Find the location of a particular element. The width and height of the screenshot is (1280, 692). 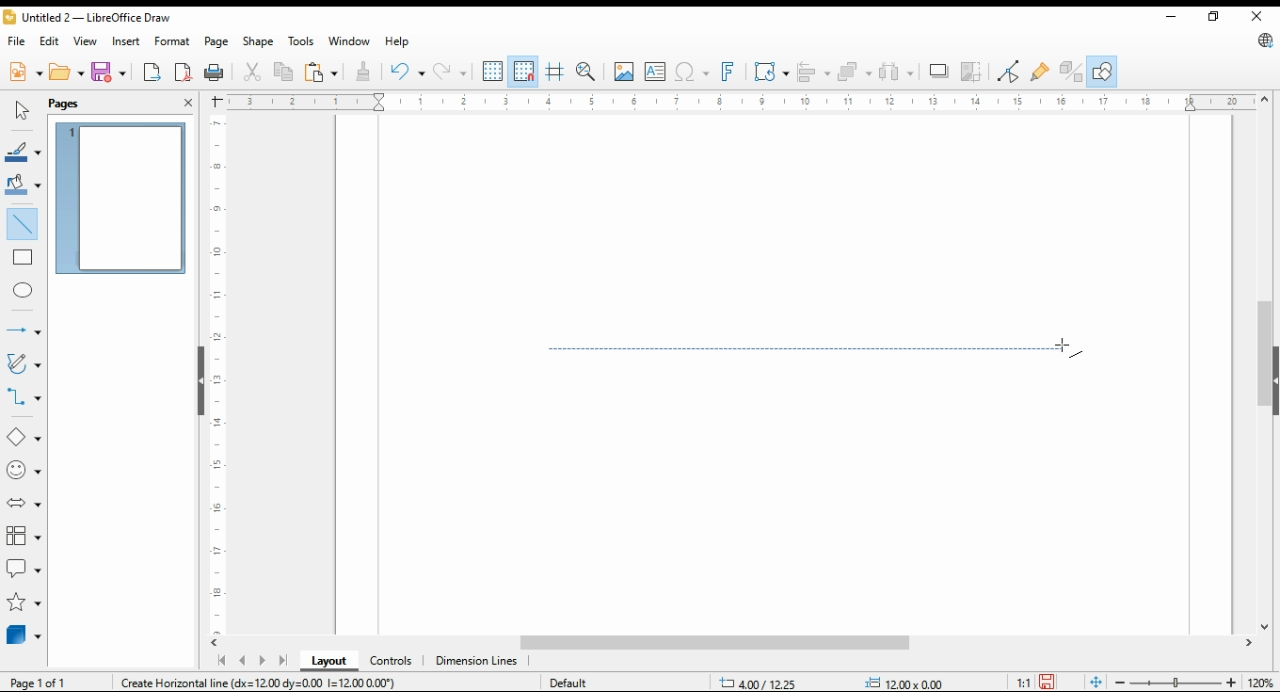

open is located at coordinates (67, 70).